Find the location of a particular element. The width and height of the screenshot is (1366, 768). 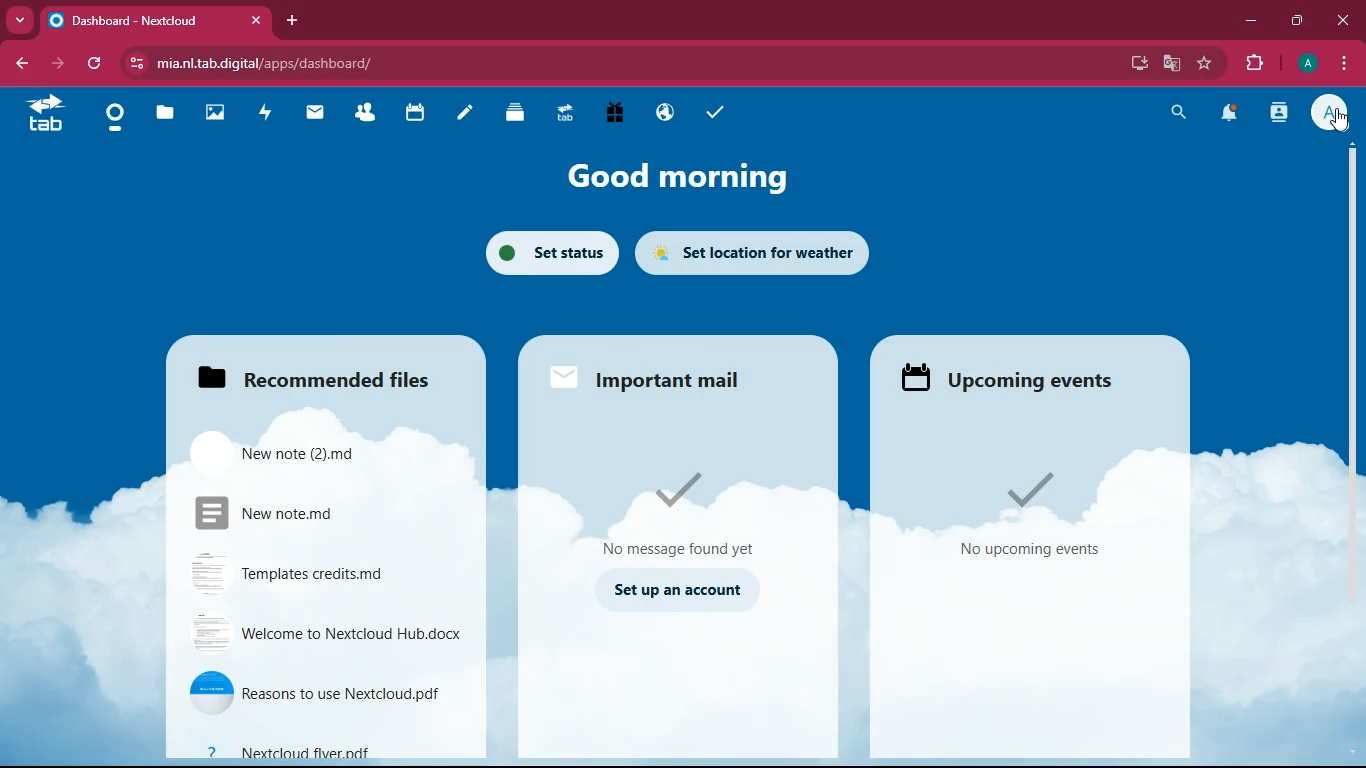

file is located at coordinates (289, 453).